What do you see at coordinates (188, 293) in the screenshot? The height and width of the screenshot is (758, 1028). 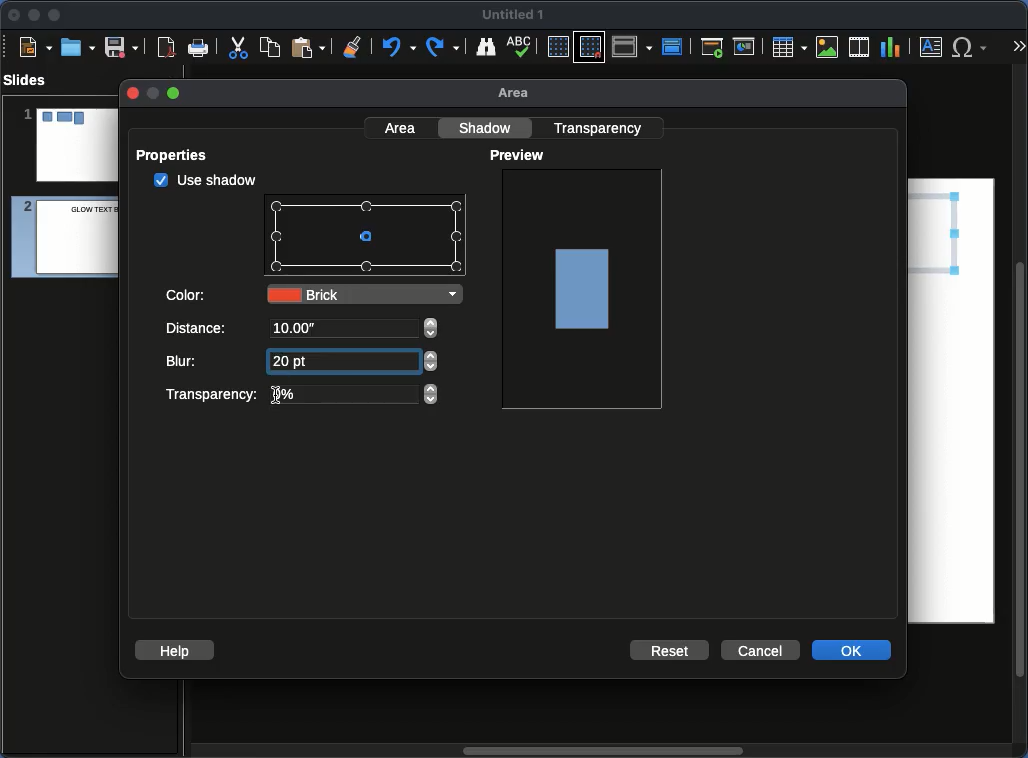 I see `Color` at bounding box center [188, 293].